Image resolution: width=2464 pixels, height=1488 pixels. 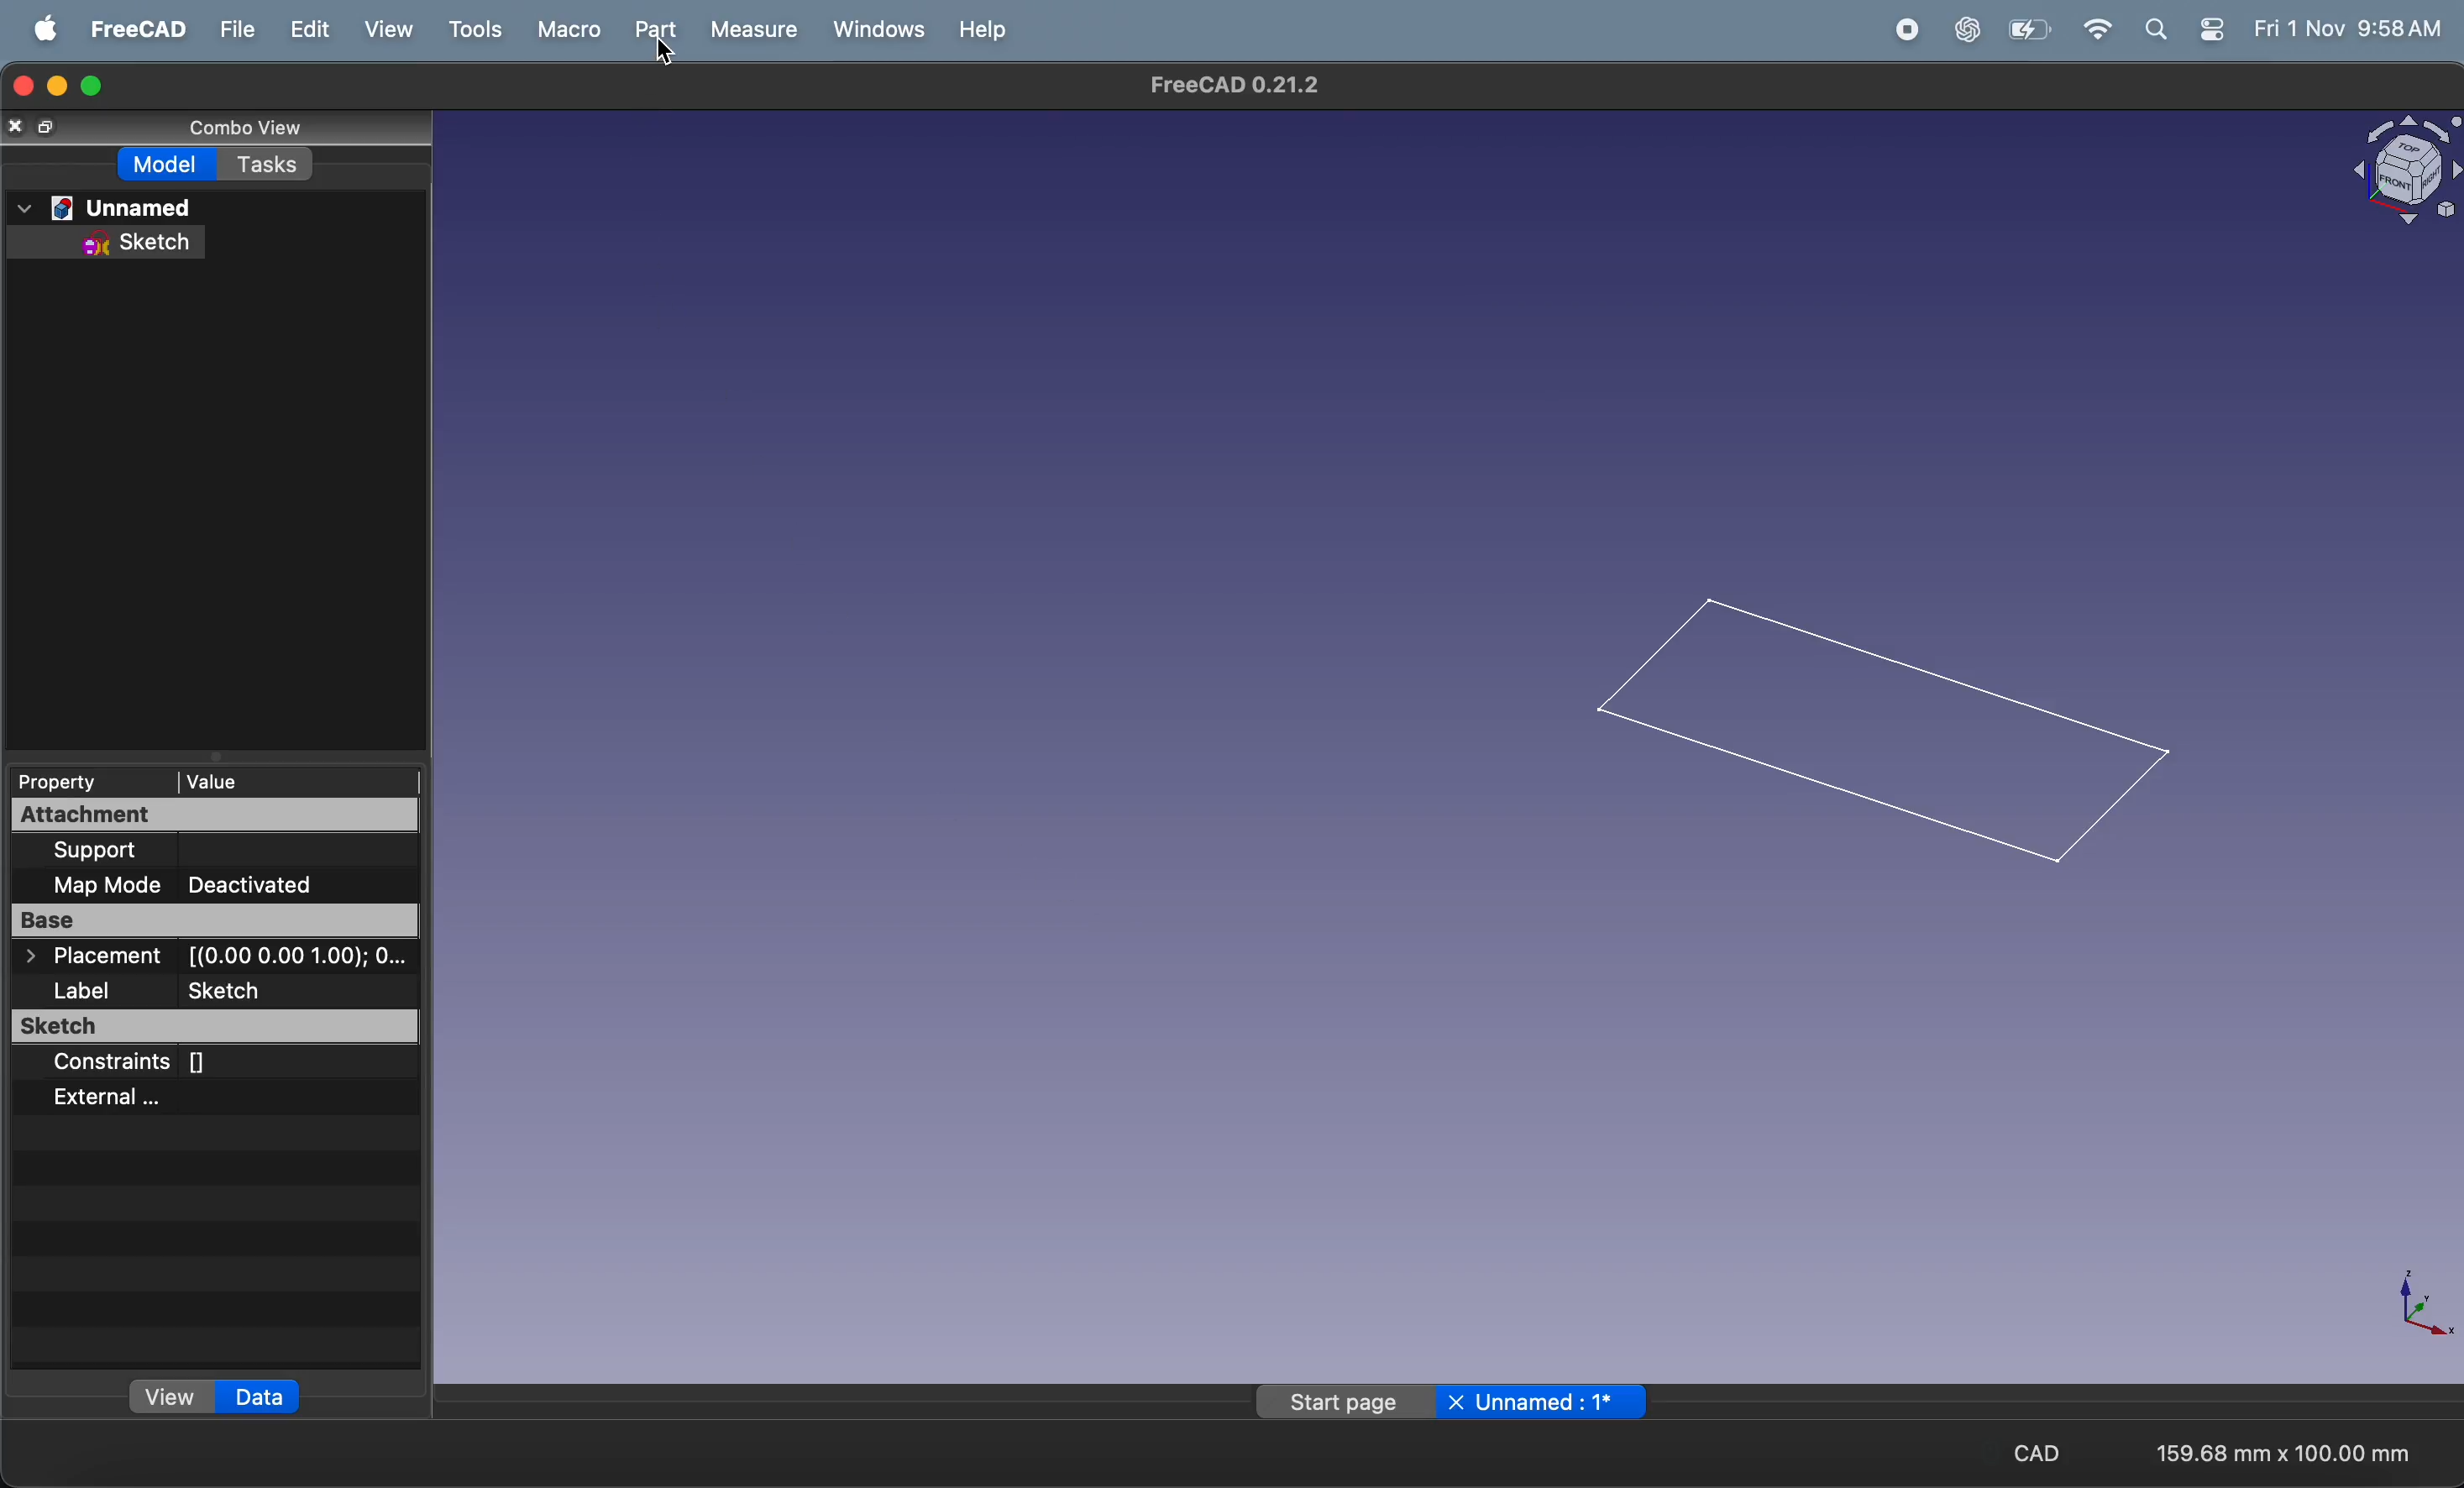 I want to click on closing window, so click(x=17, y=88).